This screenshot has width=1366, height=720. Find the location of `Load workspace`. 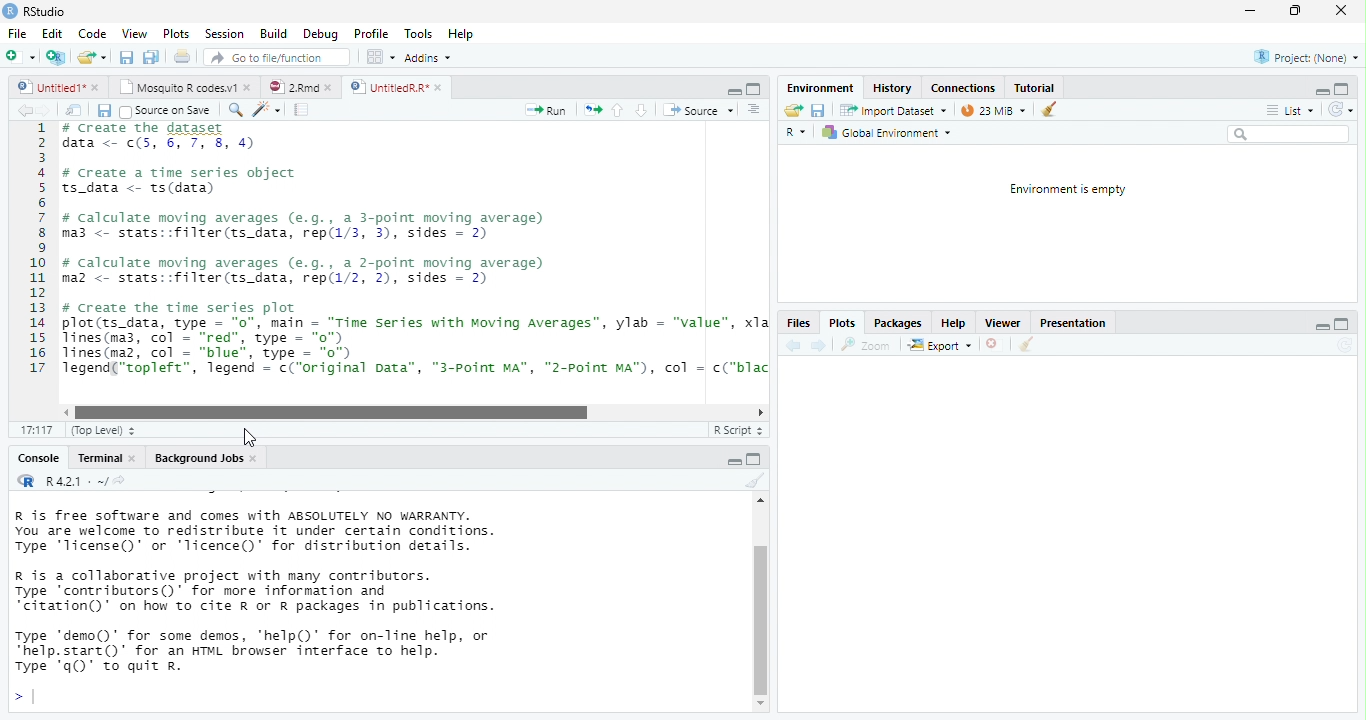

Load workspace is located at coordinates (793, 111).